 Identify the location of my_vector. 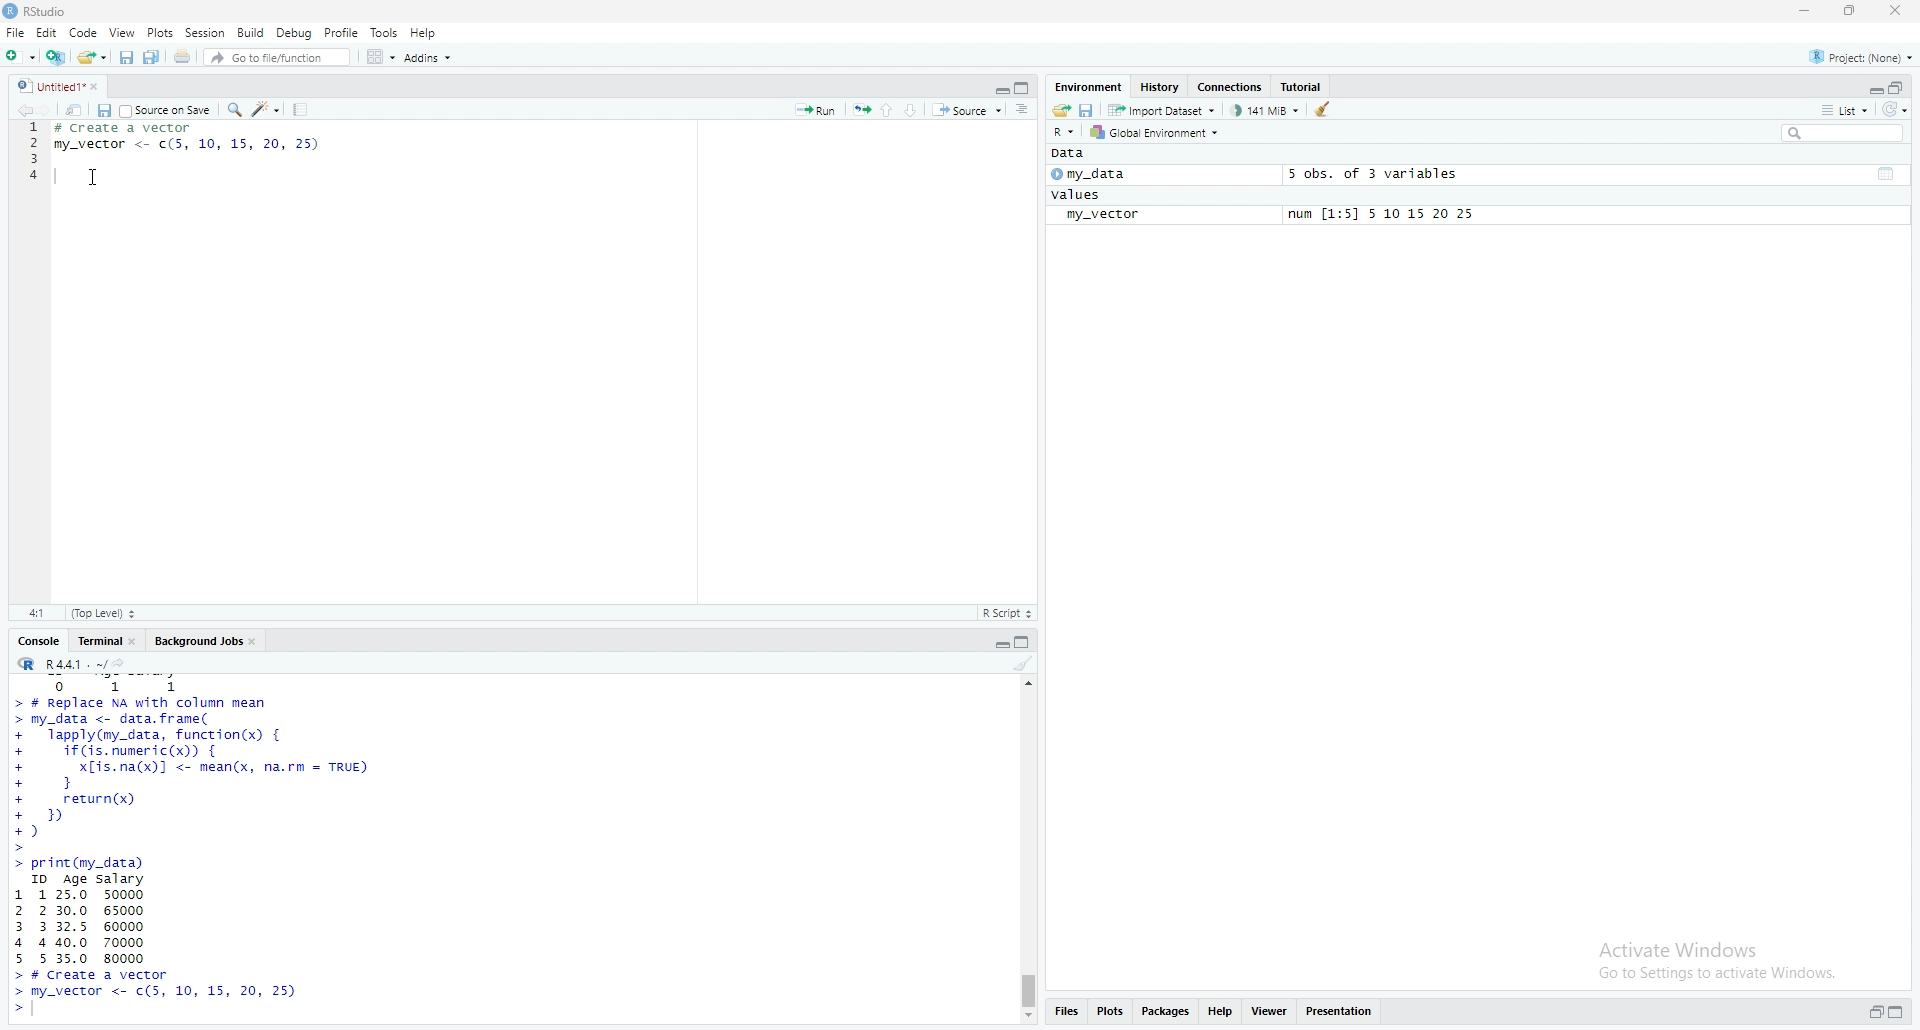
(1103, 216).